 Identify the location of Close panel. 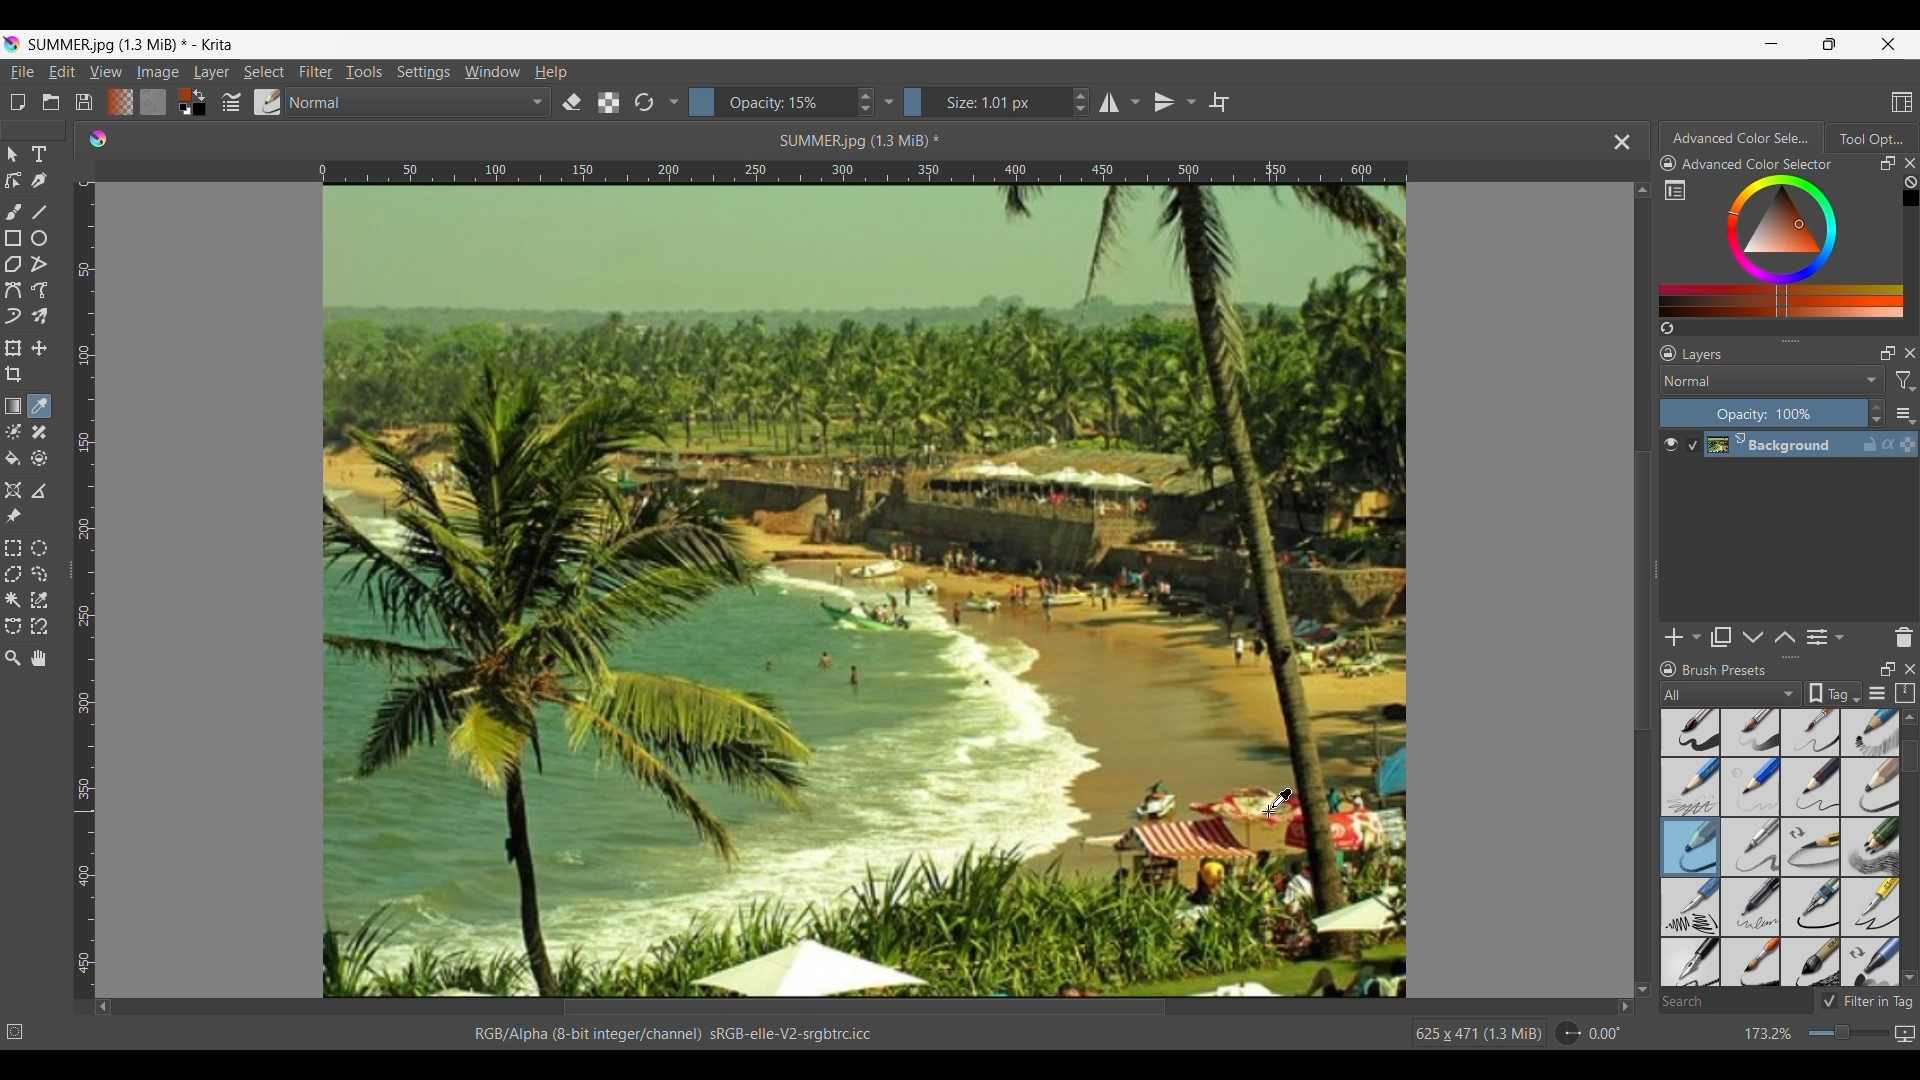
(1911, 353).